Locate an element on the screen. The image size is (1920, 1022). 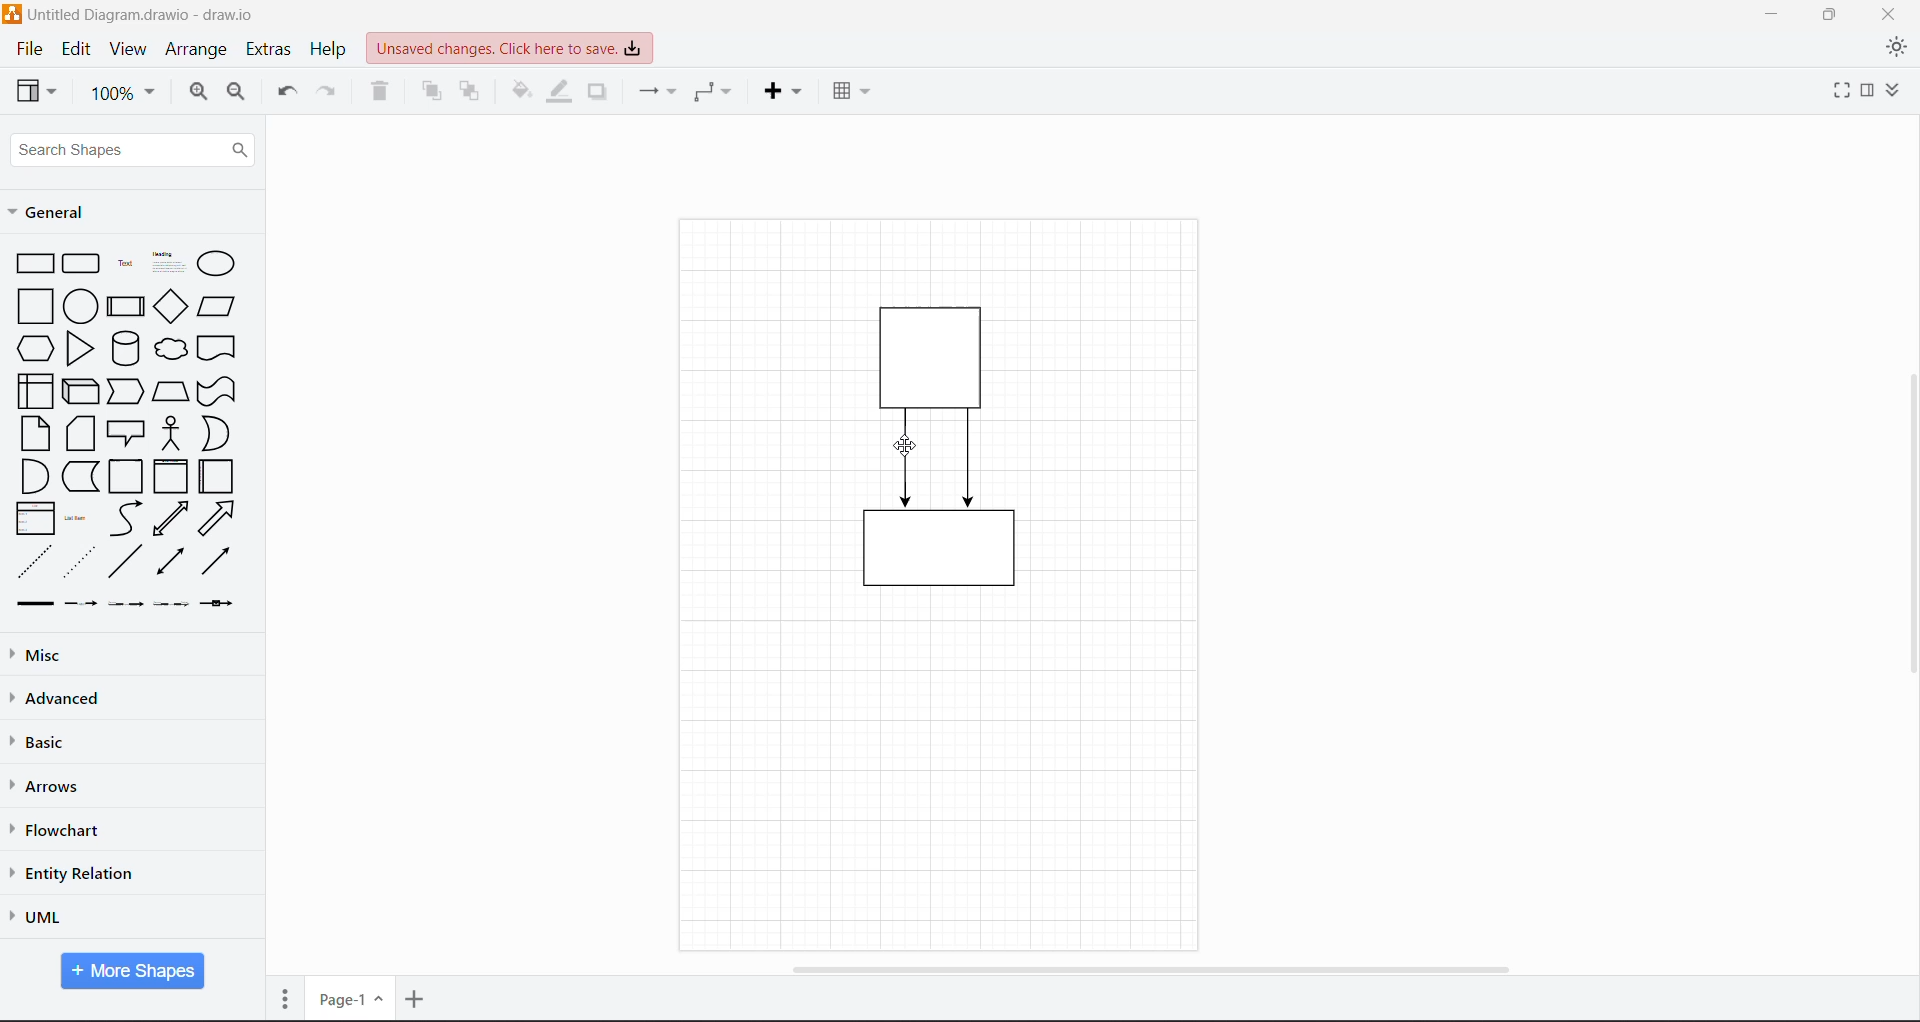
Circle is located at coordinates (80, 305).